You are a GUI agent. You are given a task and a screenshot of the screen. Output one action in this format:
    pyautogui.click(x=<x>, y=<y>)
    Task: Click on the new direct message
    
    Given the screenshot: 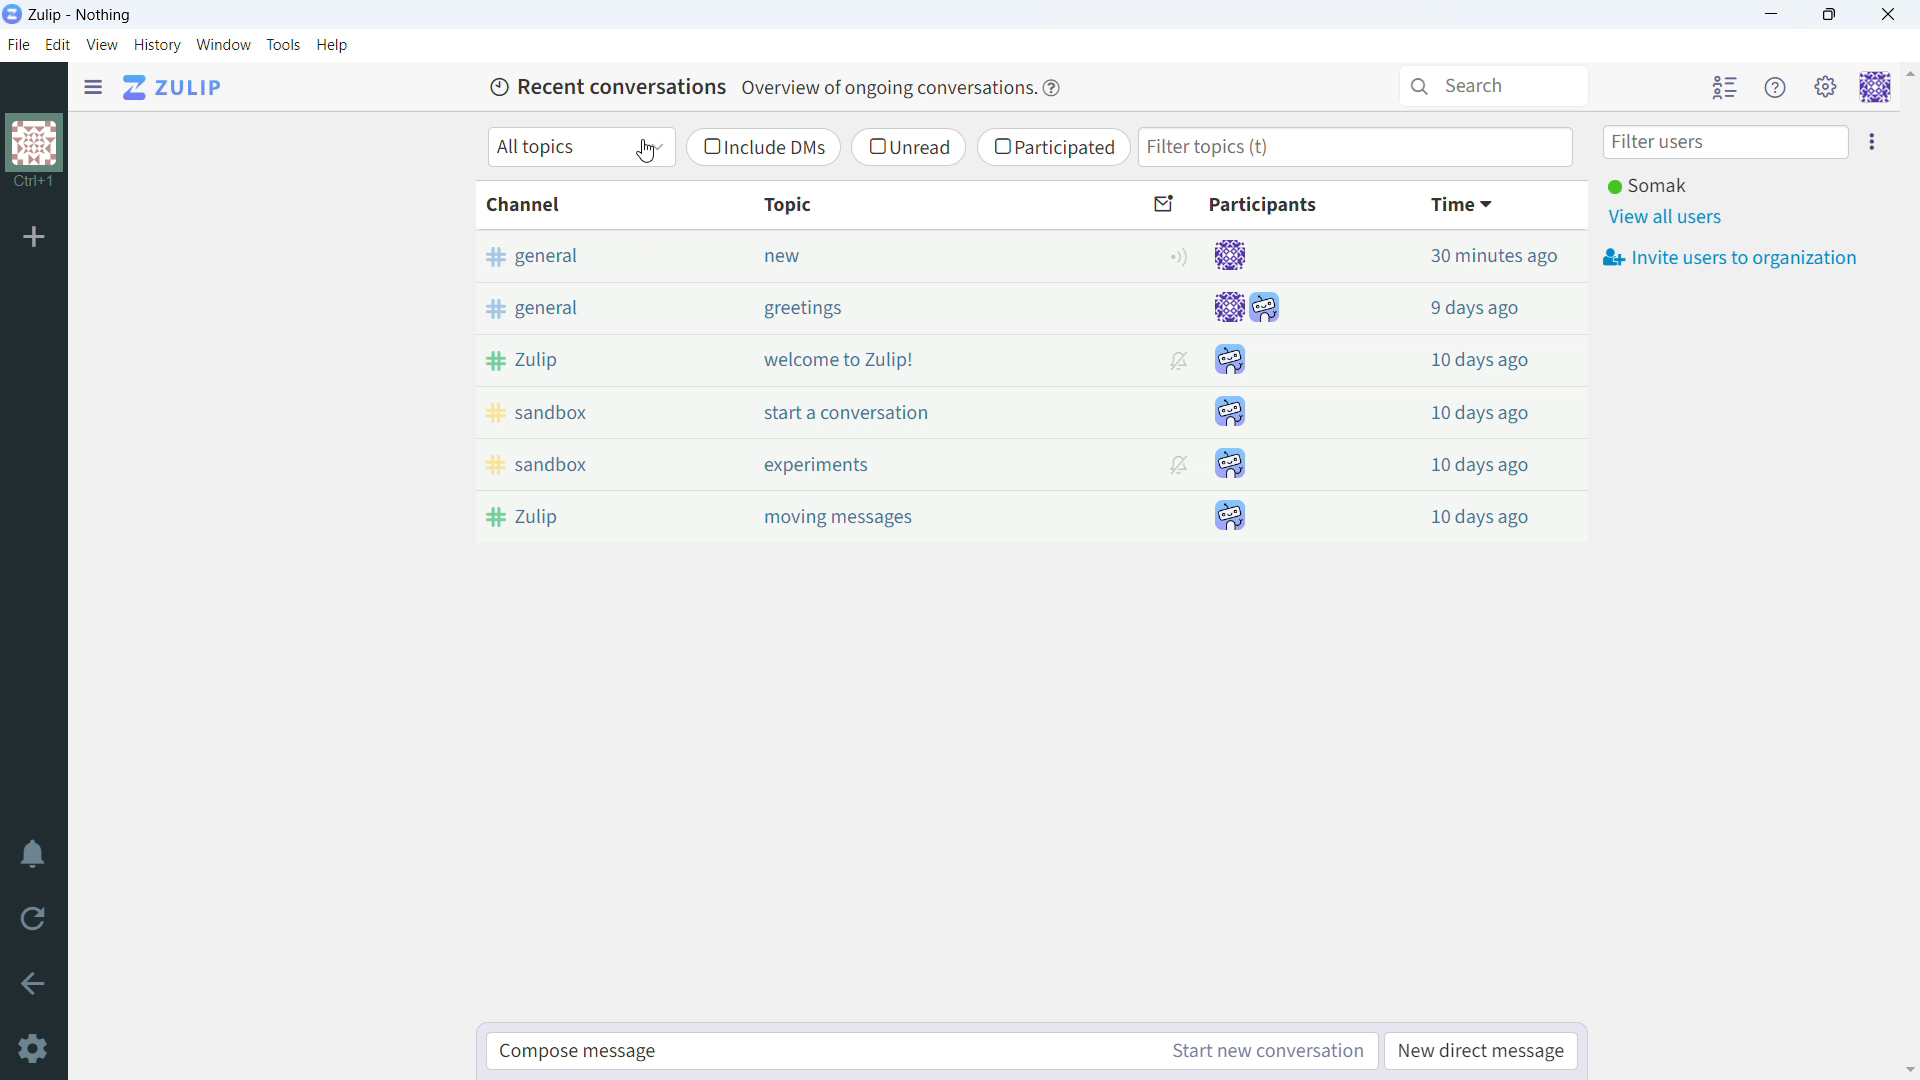 What is the action you would take?
    pyautogui.click(x=1480, y=1051)
    